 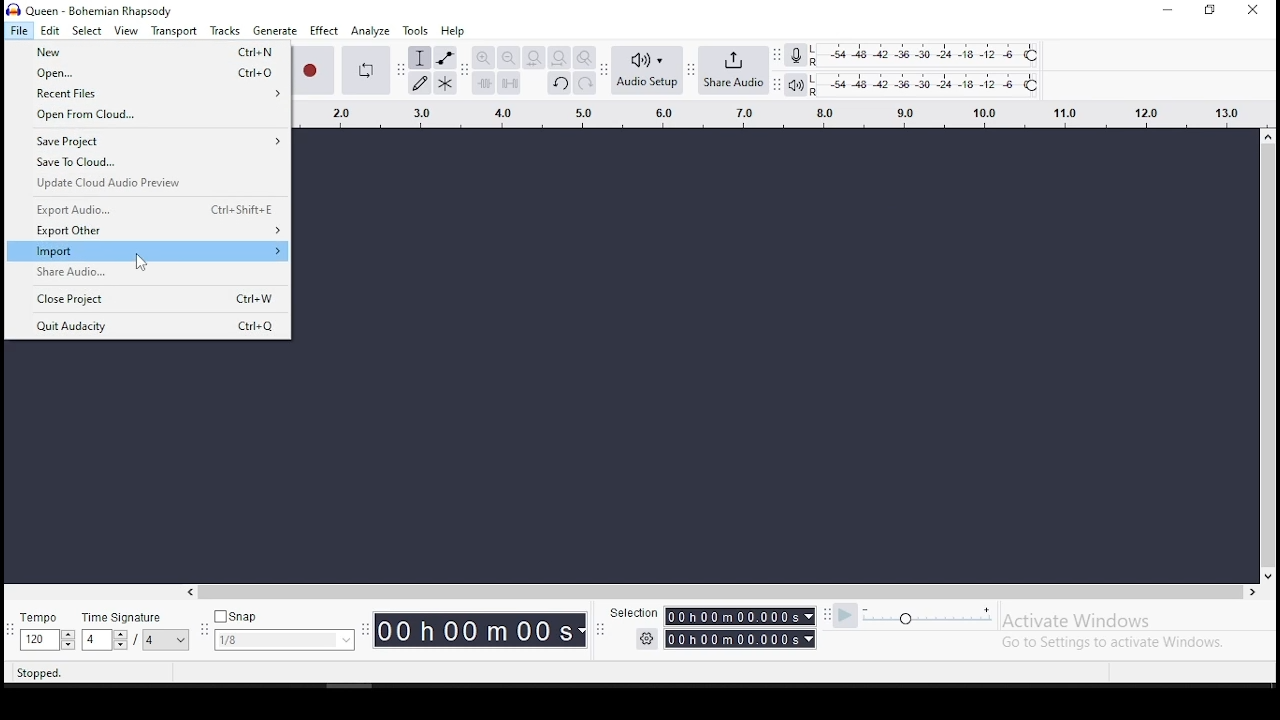 I want to click on playback level, so click(x=927, y=85).